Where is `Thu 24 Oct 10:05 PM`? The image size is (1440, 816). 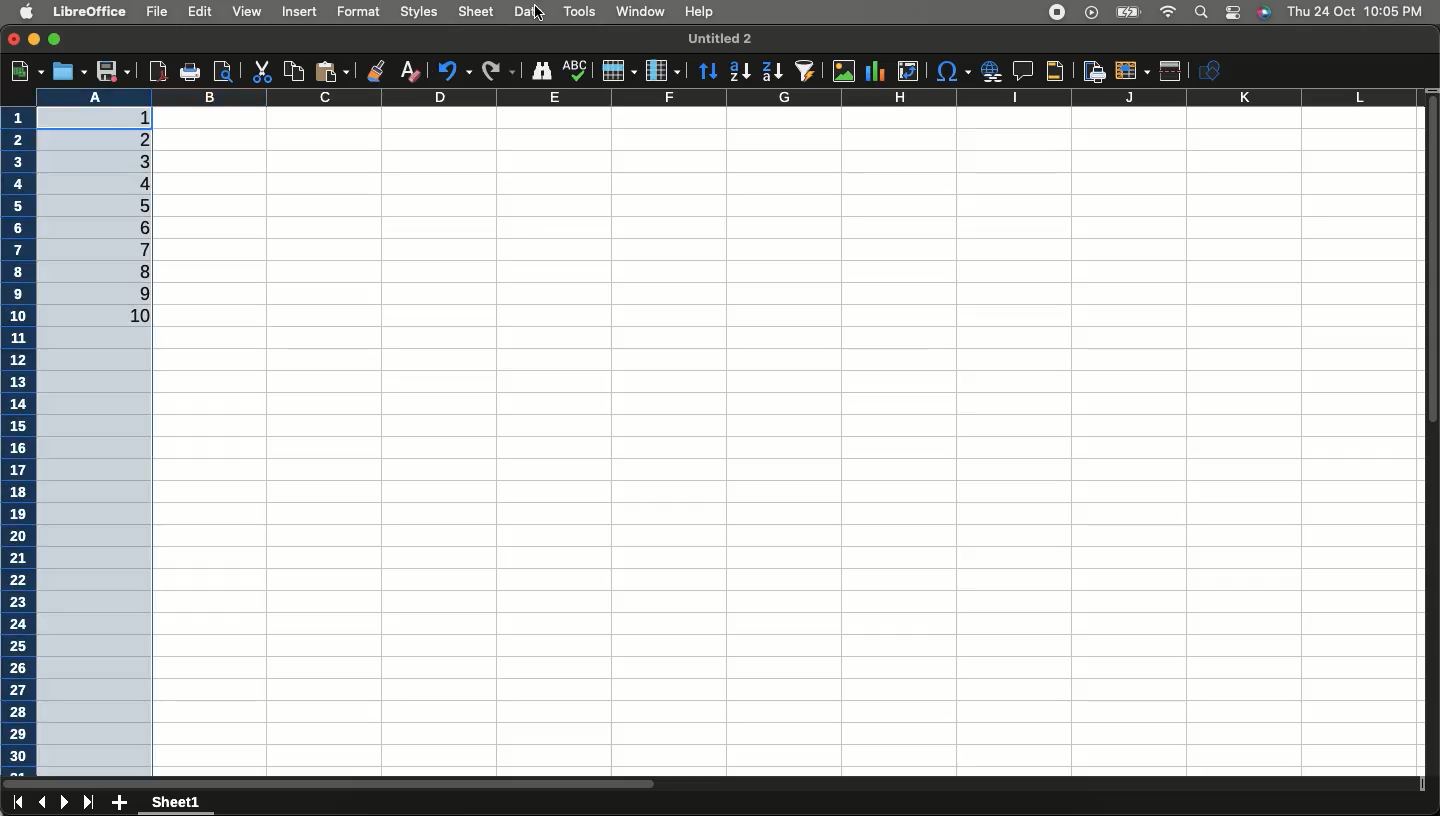
Thu 24 Oct 10:05 PM is located at coordinates (1357, 11).